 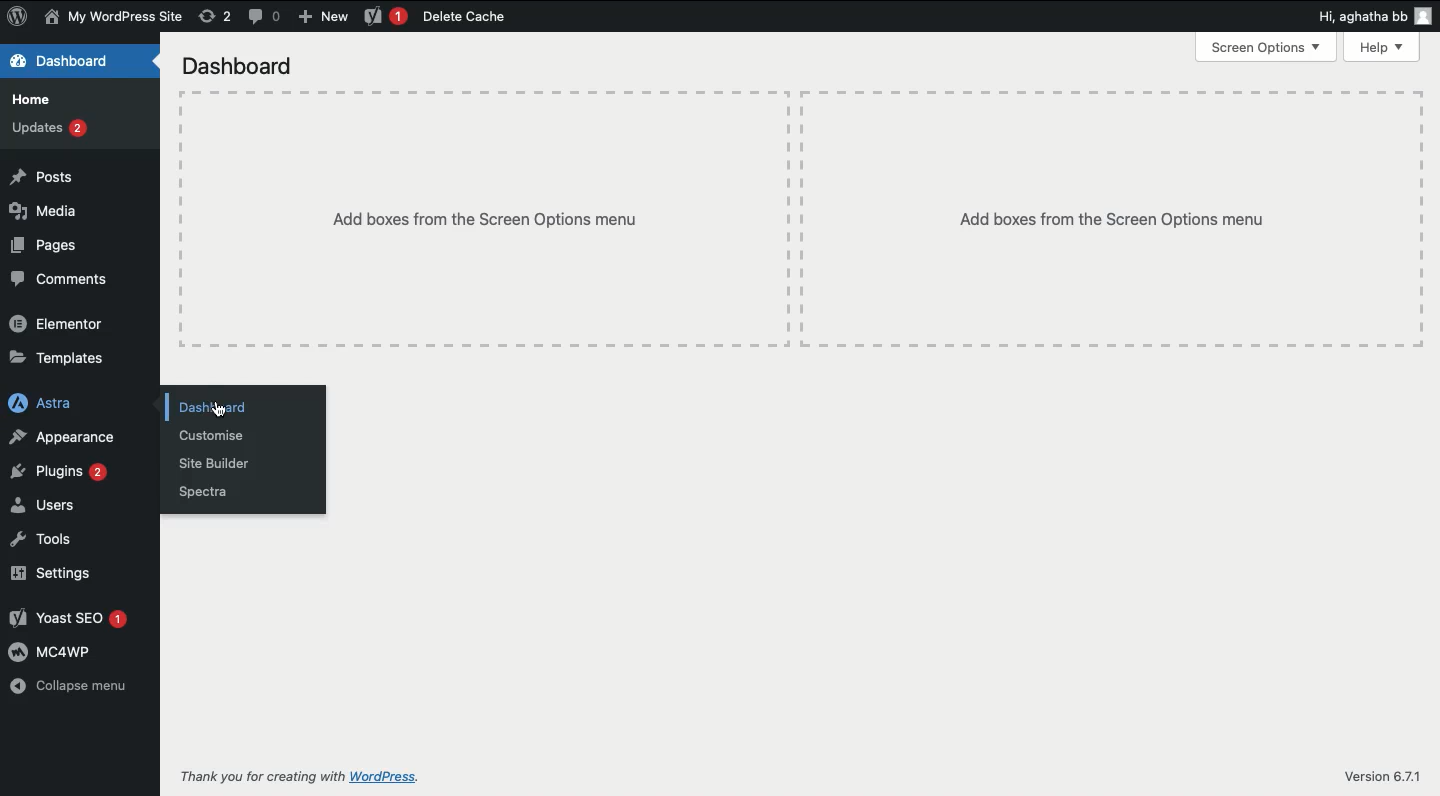 I want to click on Site builder, so click(x=215, y=465).